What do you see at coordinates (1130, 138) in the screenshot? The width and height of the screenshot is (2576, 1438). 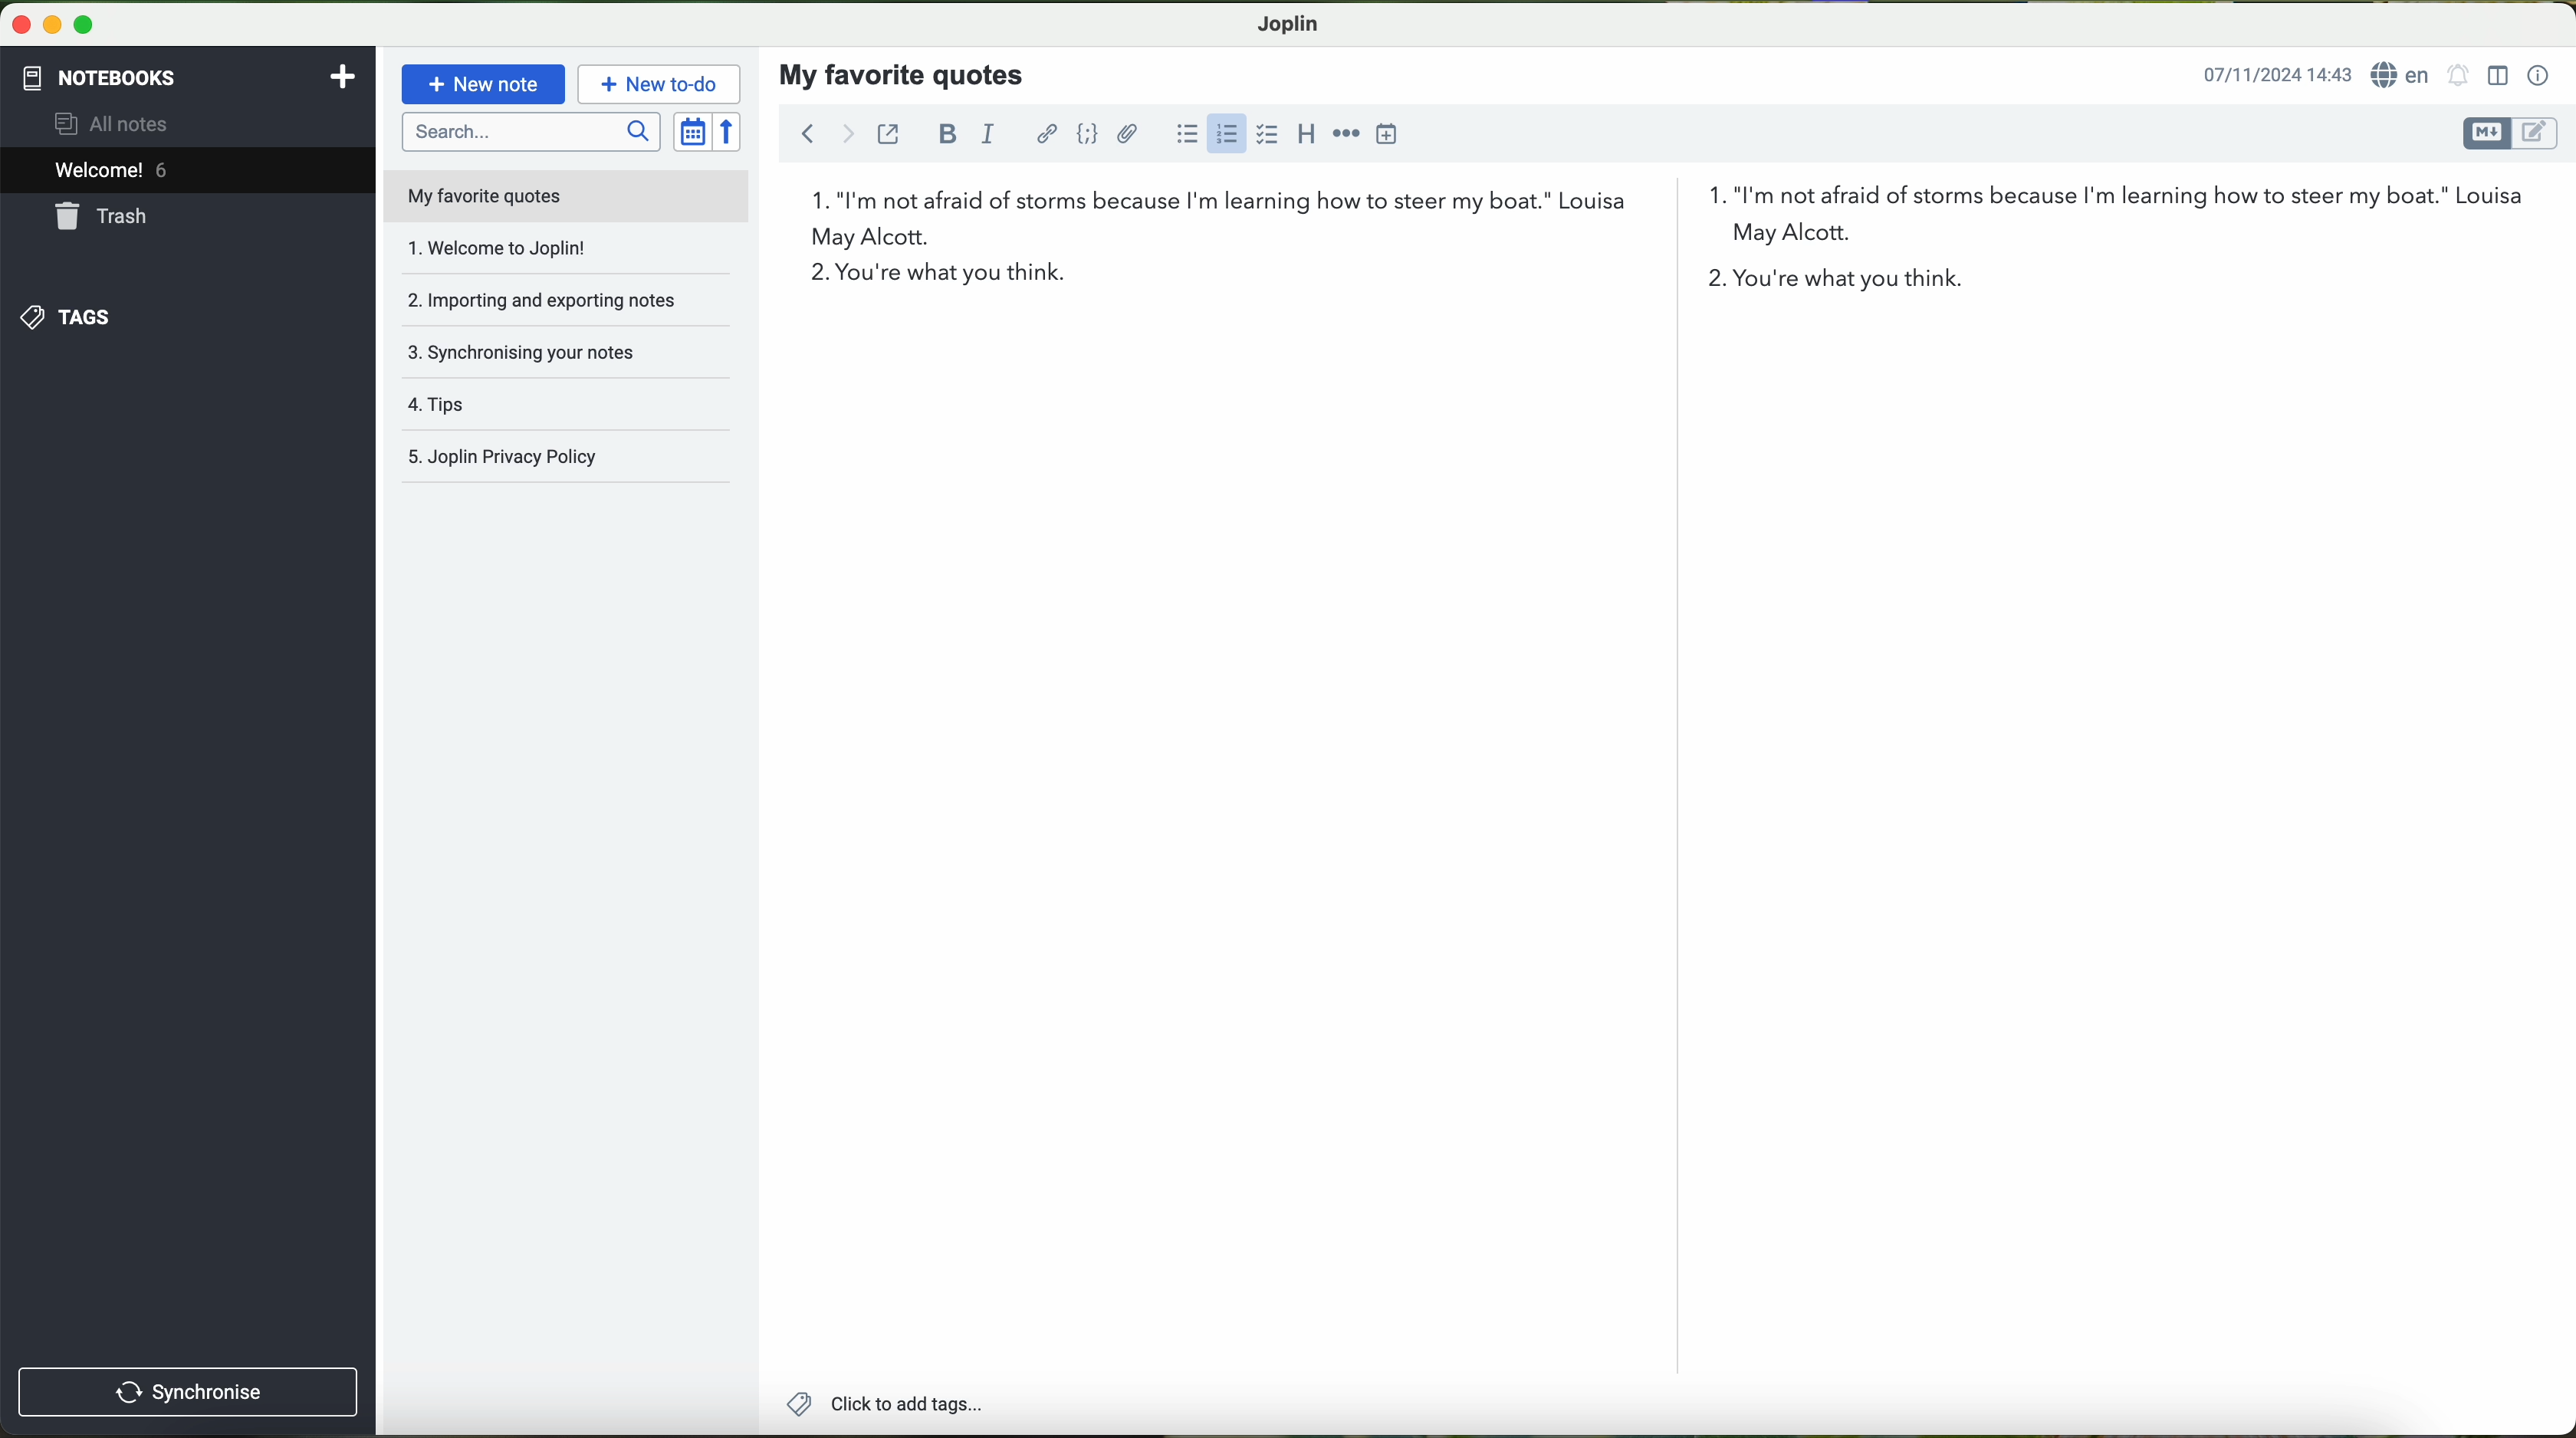 I see `attach files` at bounding box center [1130, 138].